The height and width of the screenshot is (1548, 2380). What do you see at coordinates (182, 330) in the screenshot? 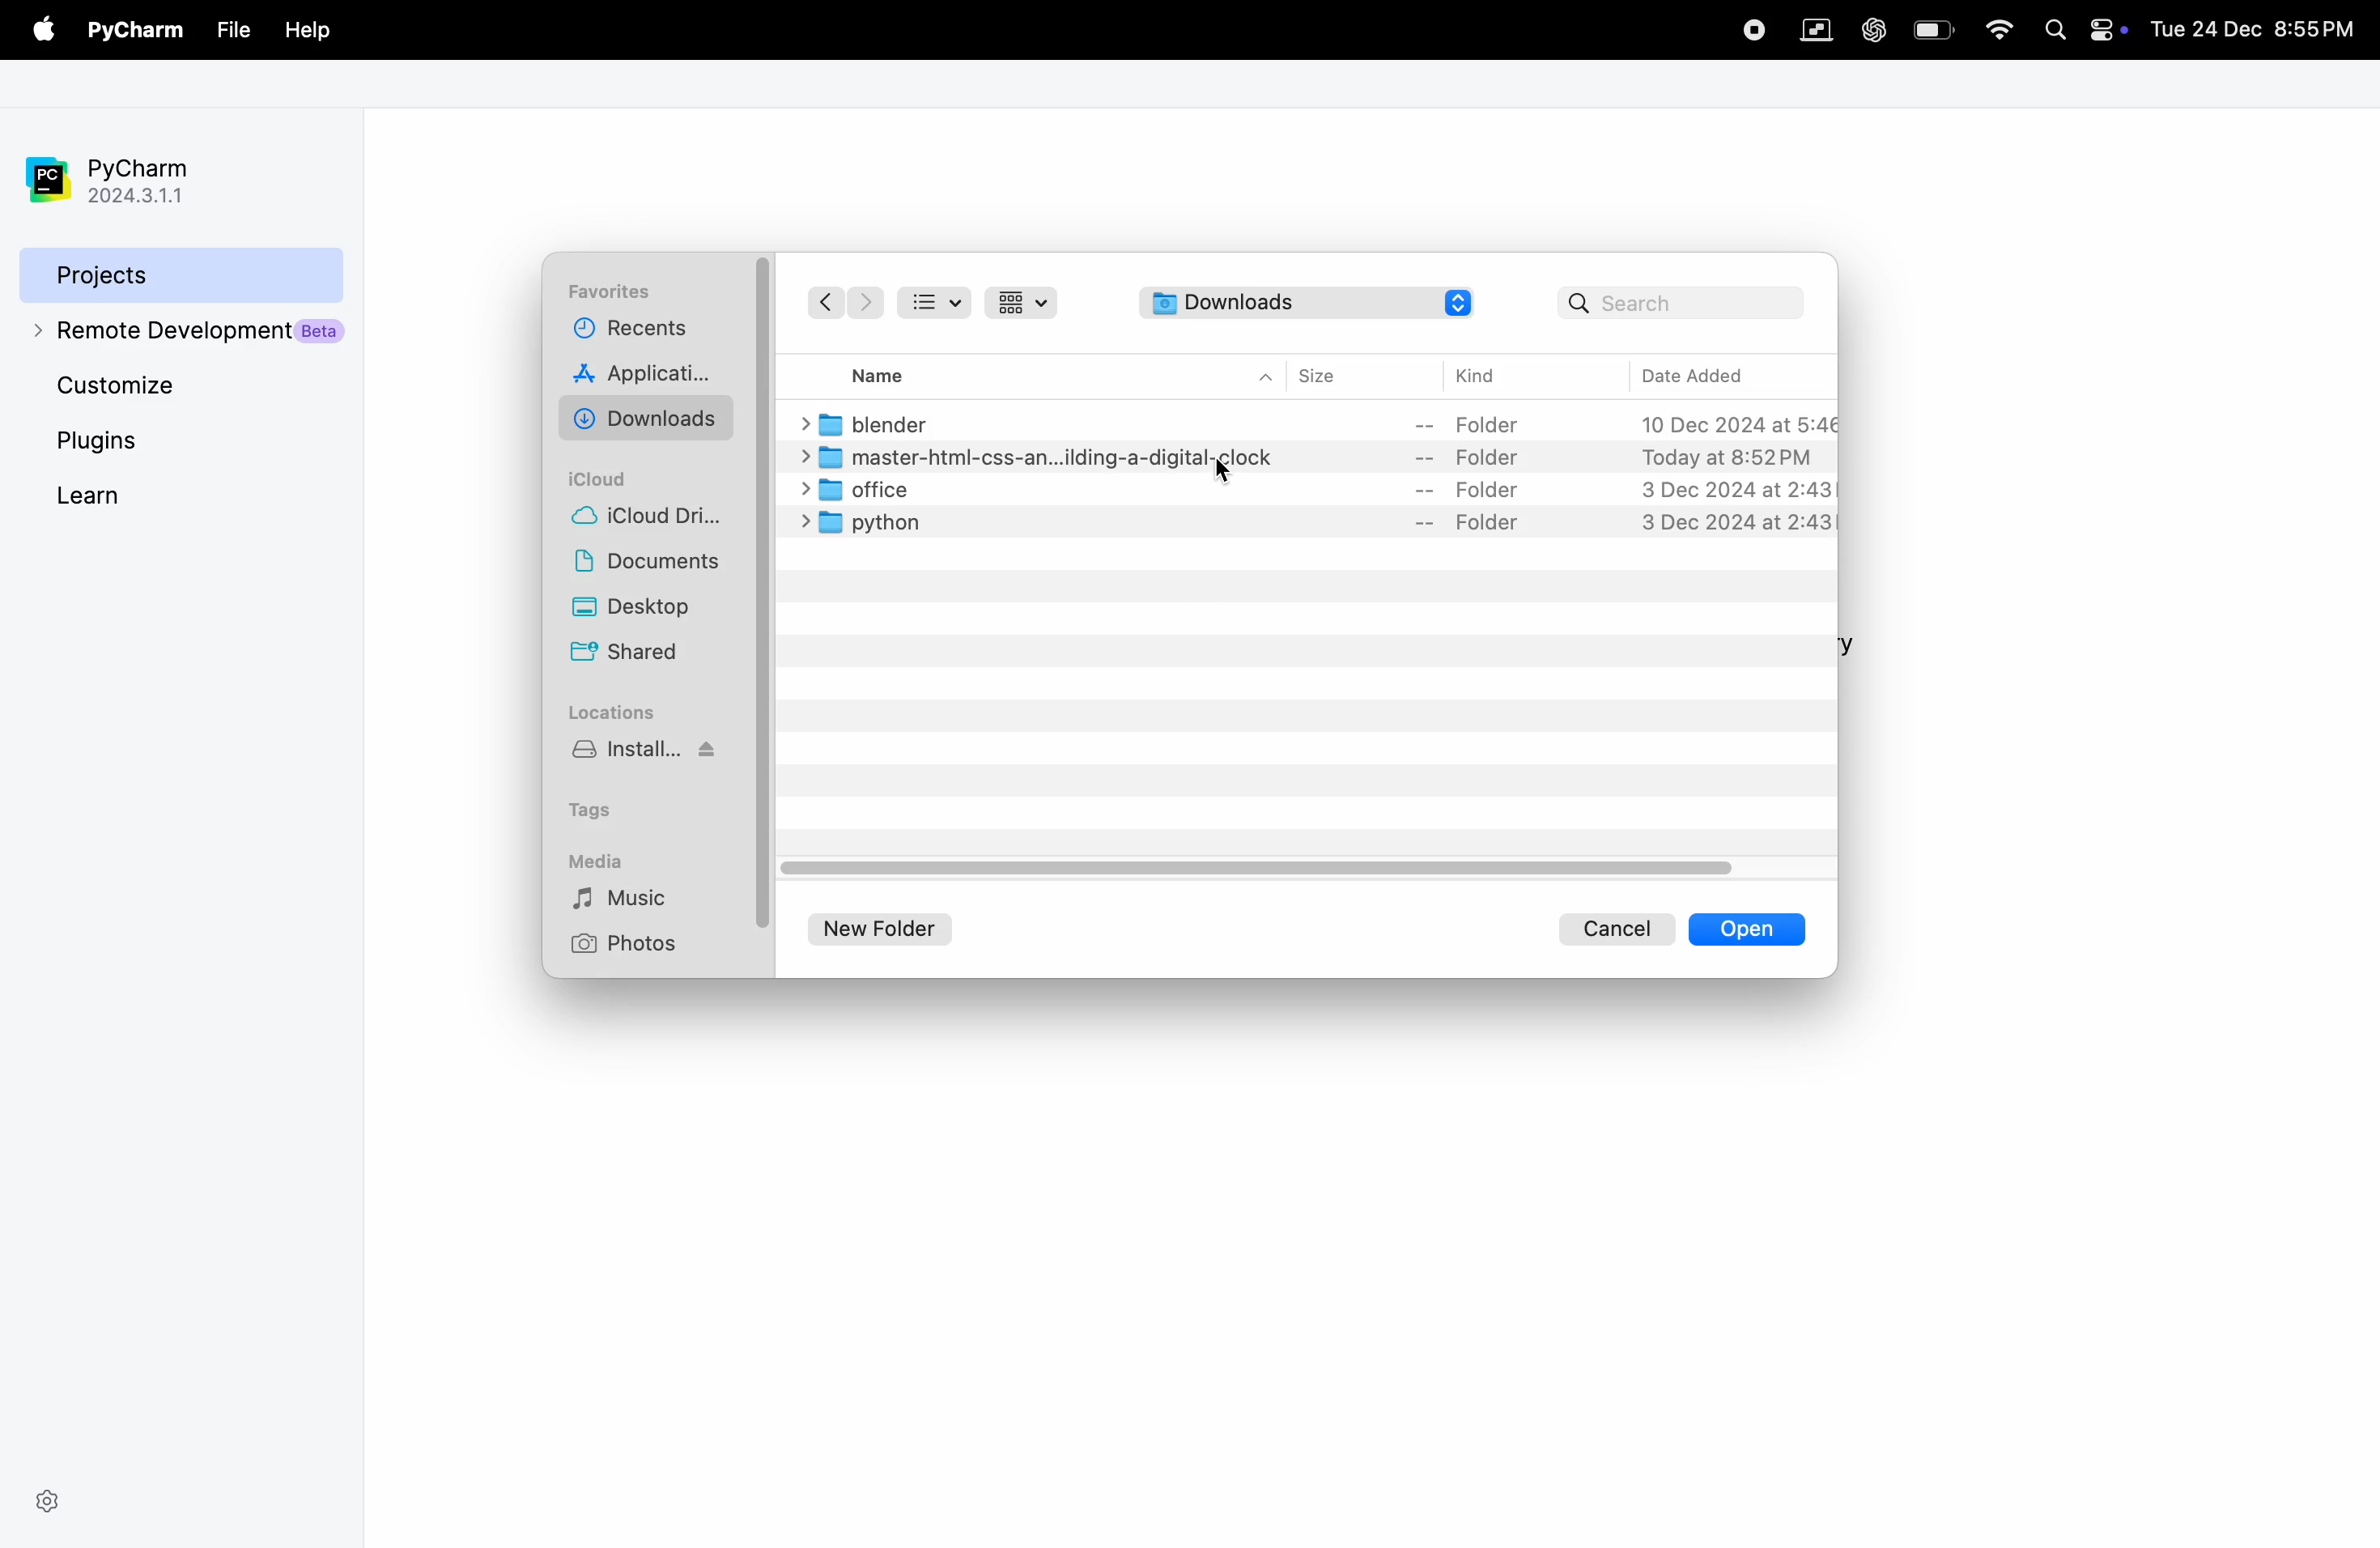
I see `remote development` at bounding box center [182, 330].